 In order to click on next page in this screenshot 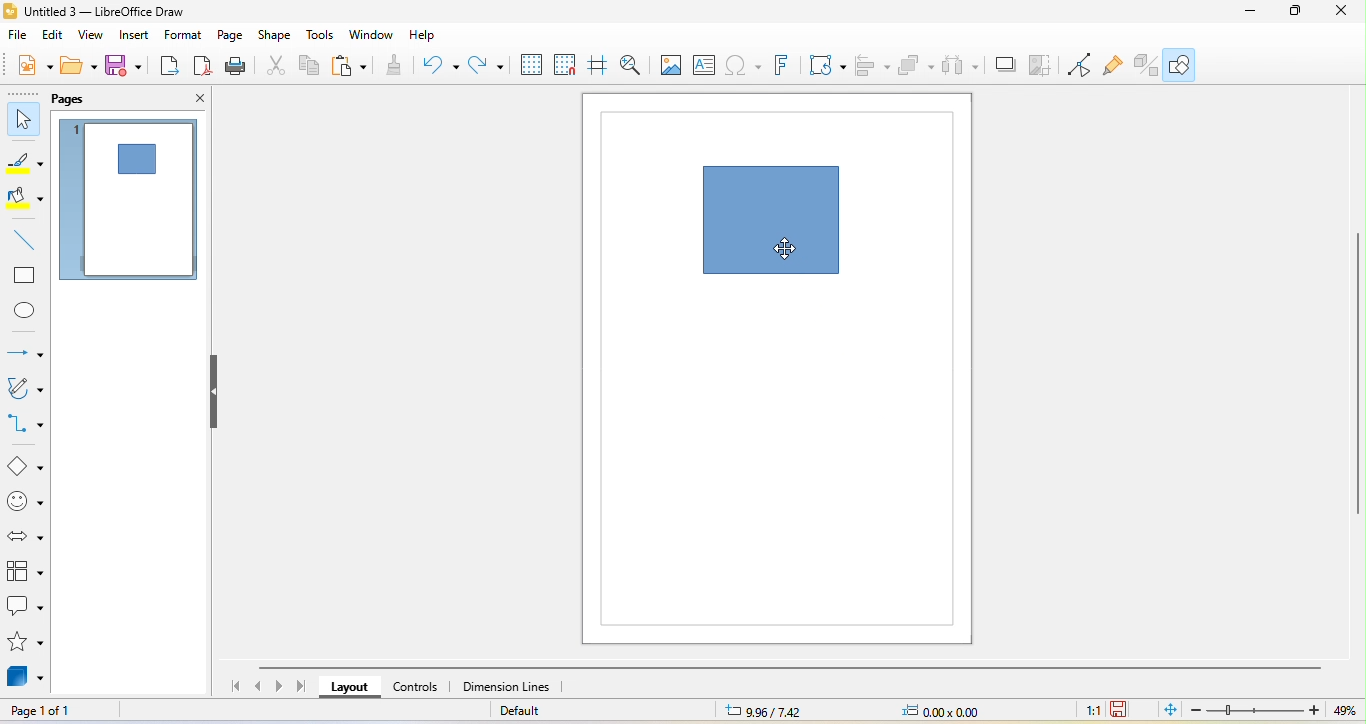, I will do `click(279, 686)`.